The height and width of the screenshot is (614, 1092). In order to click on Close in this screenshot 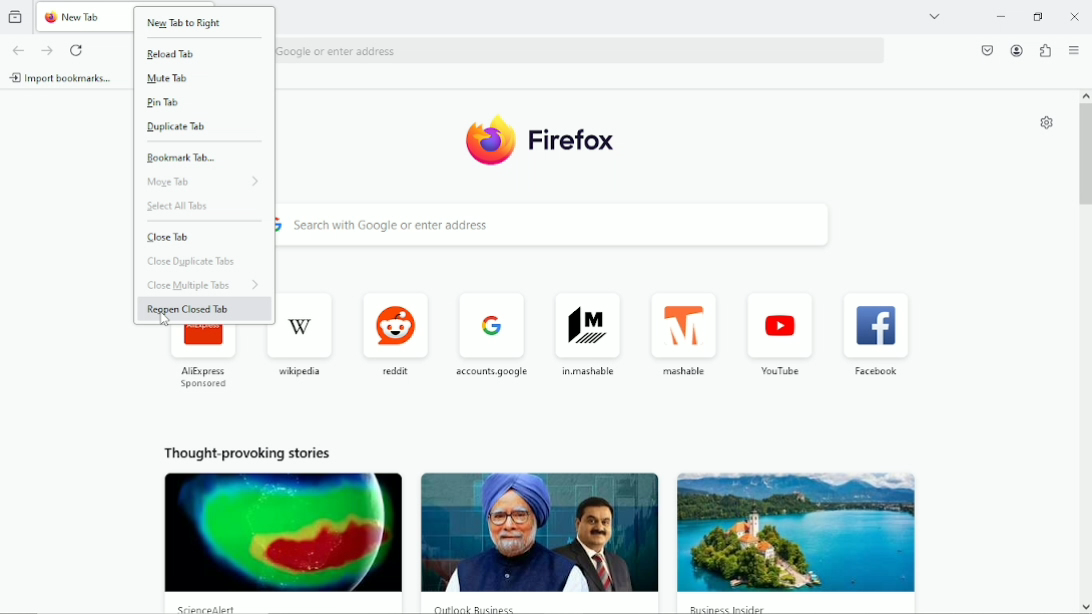, I will do `click(1074, 14)`.